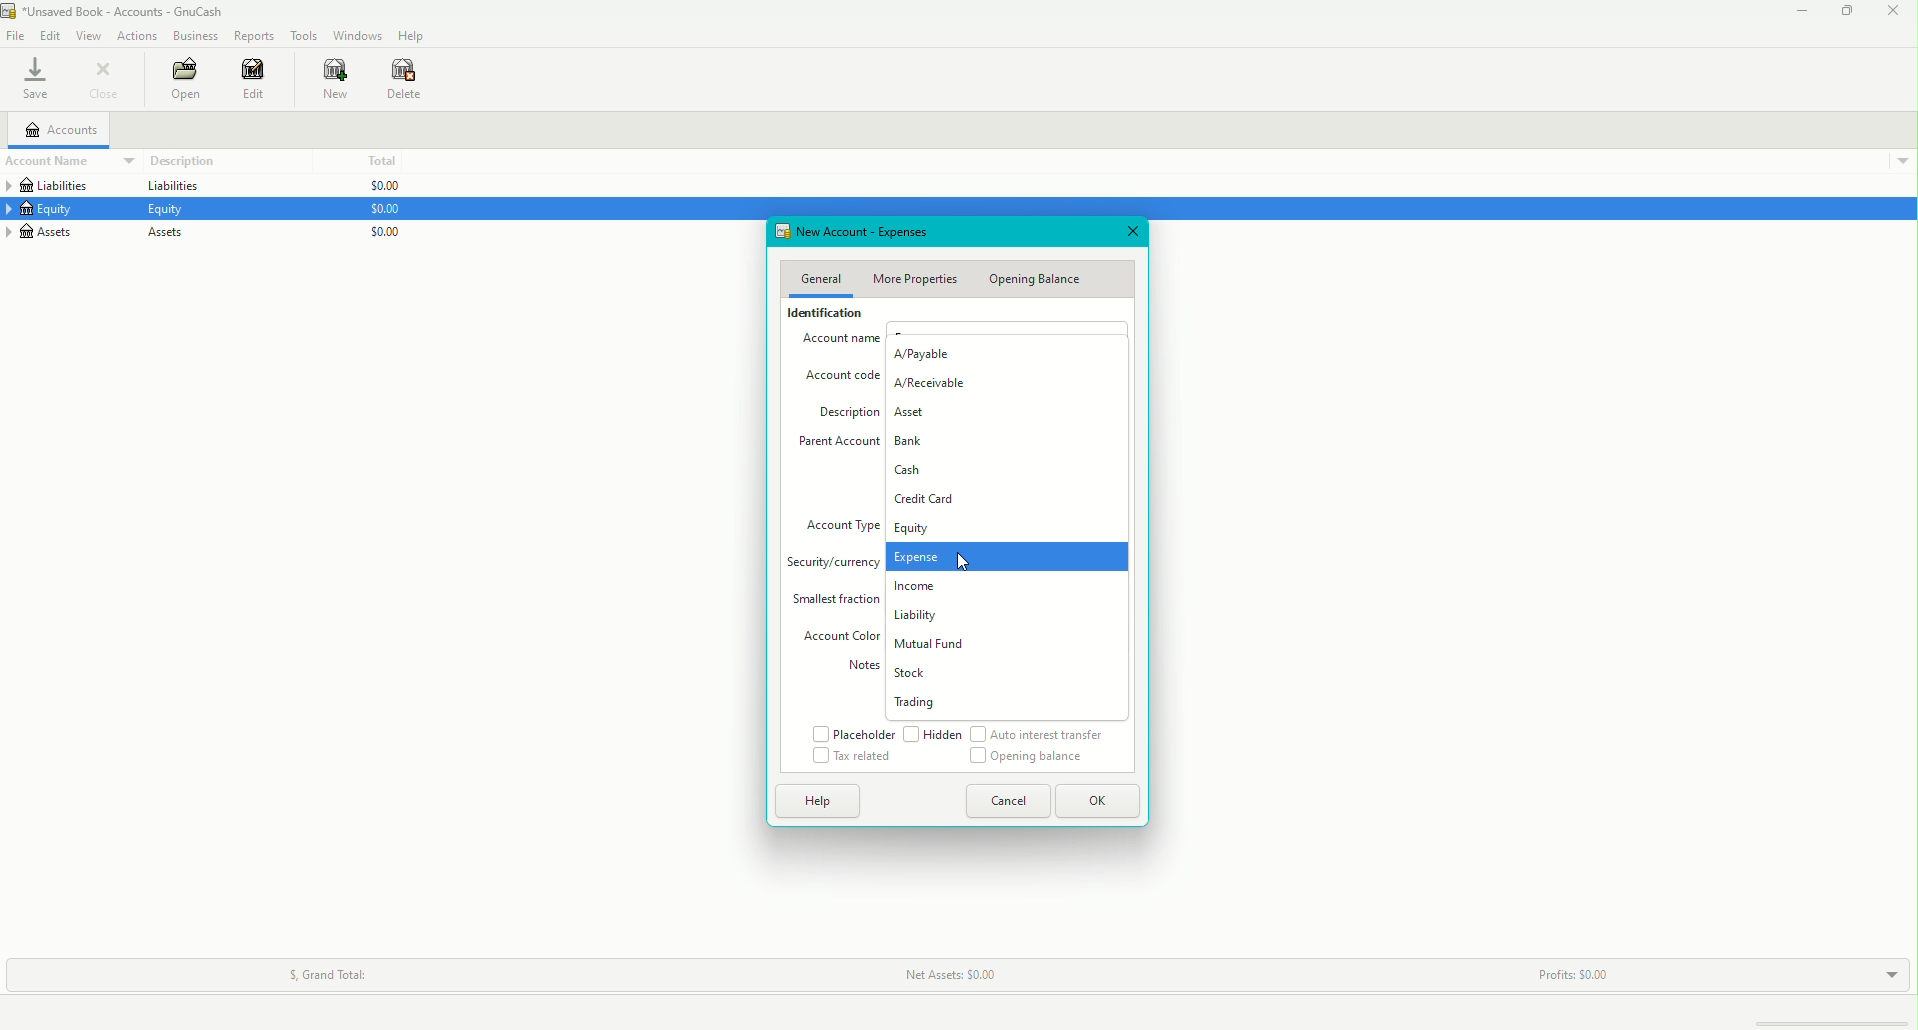 This screenshot has width=1918, height=1030. I want to click on A/Receivable, so click(932, 383).